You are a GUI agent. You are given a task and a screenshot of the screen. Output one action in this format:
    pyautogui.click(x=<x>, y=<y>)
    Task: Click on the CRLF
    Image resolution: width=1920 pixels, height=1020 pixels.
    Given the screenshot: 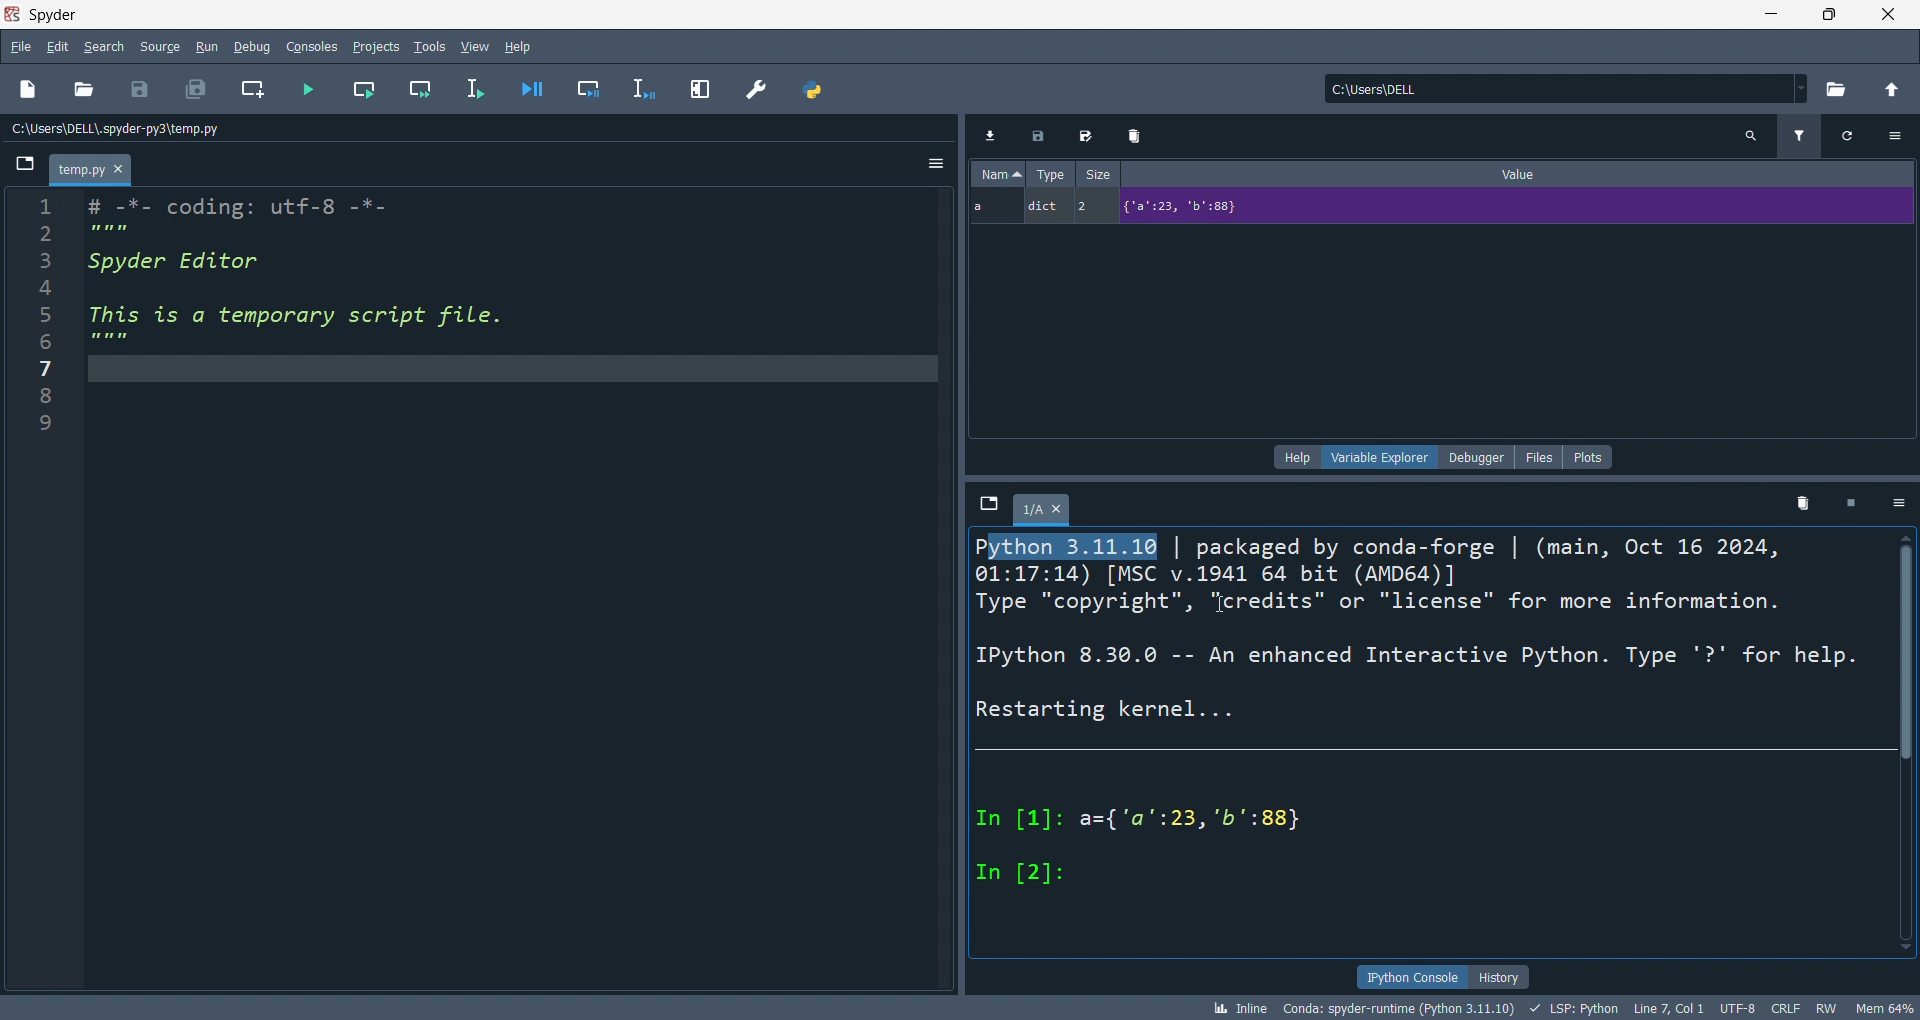 What is the action you would take?
    pyautogui.click(x=1789, y=1006)
    